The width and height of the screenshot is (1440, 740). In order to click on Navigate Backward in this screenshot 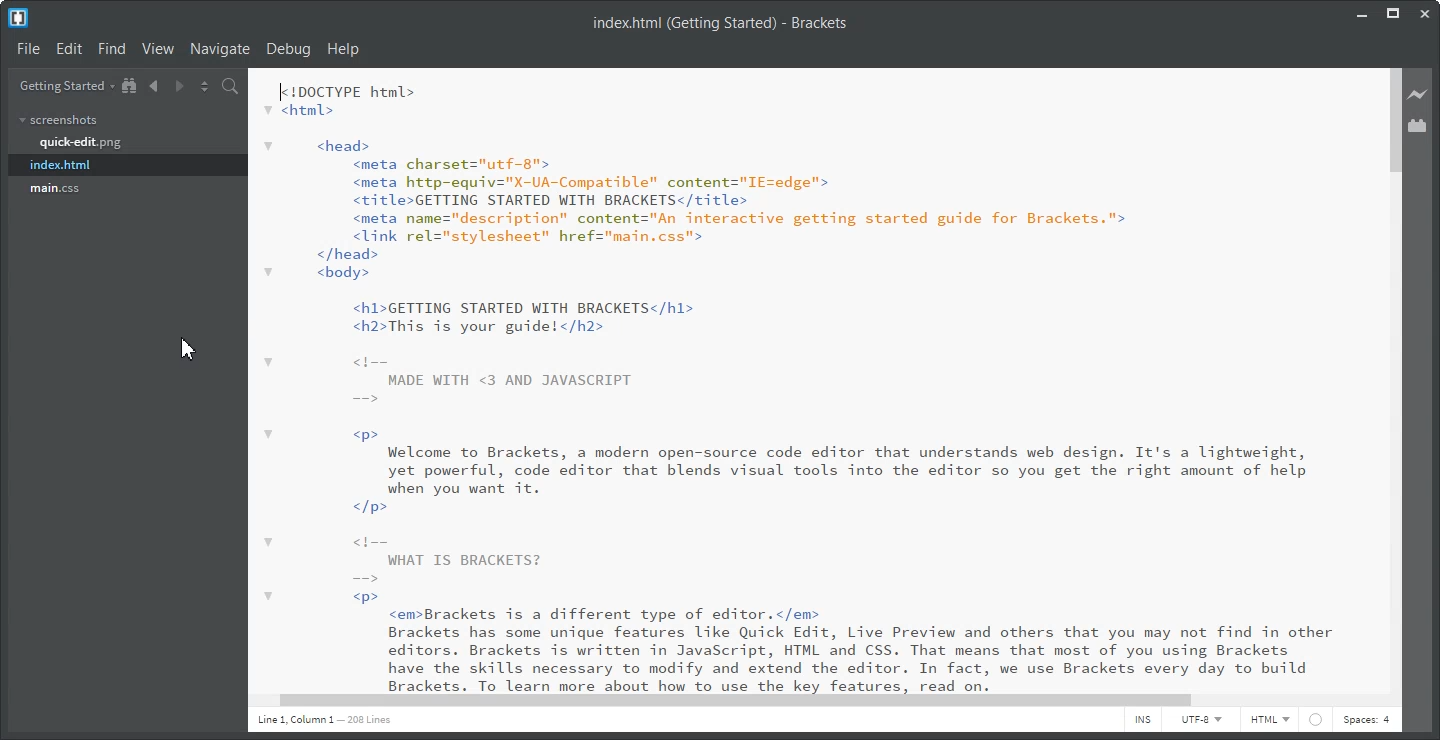, I will do `click(155, 85)`.